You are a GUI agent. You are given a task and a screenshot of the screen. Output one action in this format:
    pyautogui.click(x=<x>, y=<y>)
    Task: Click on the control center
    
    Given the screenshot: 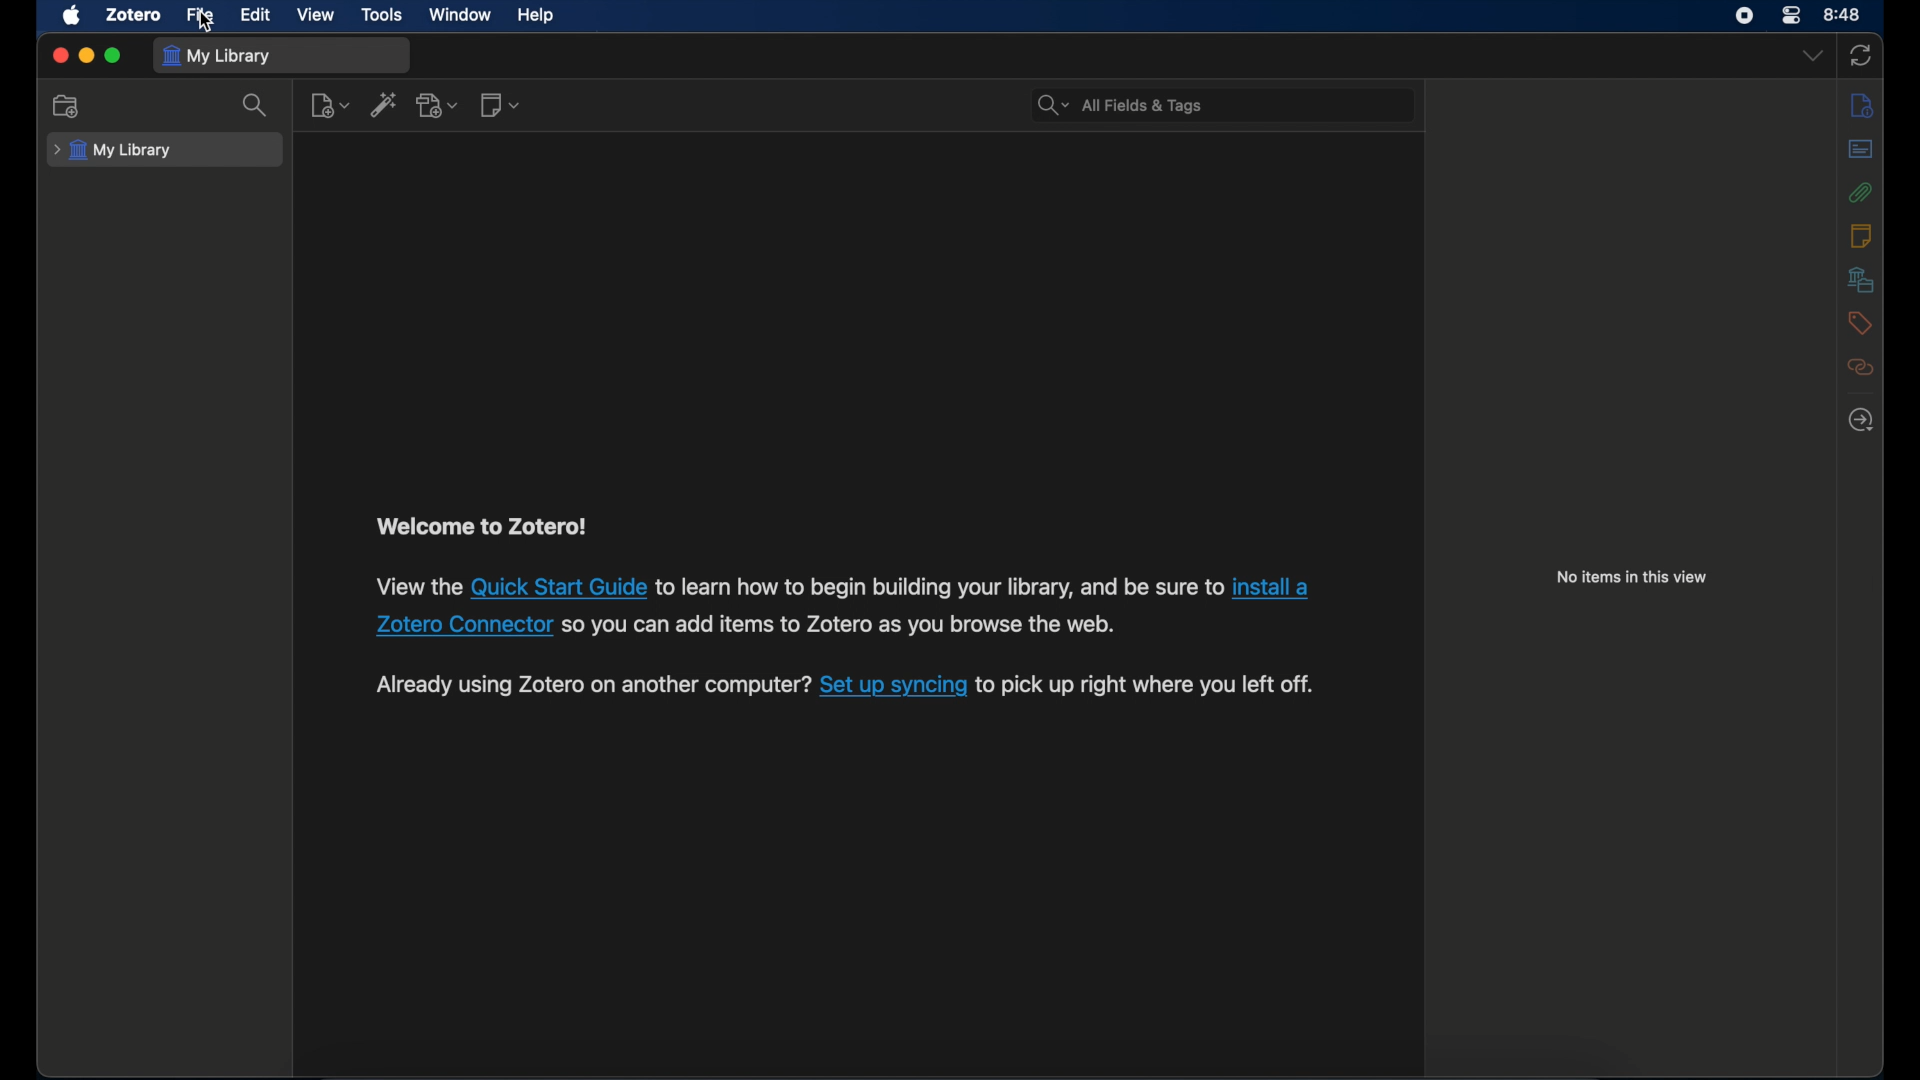 What is the action you would take?
    pyautogui.click(x=1792, y=16)
    